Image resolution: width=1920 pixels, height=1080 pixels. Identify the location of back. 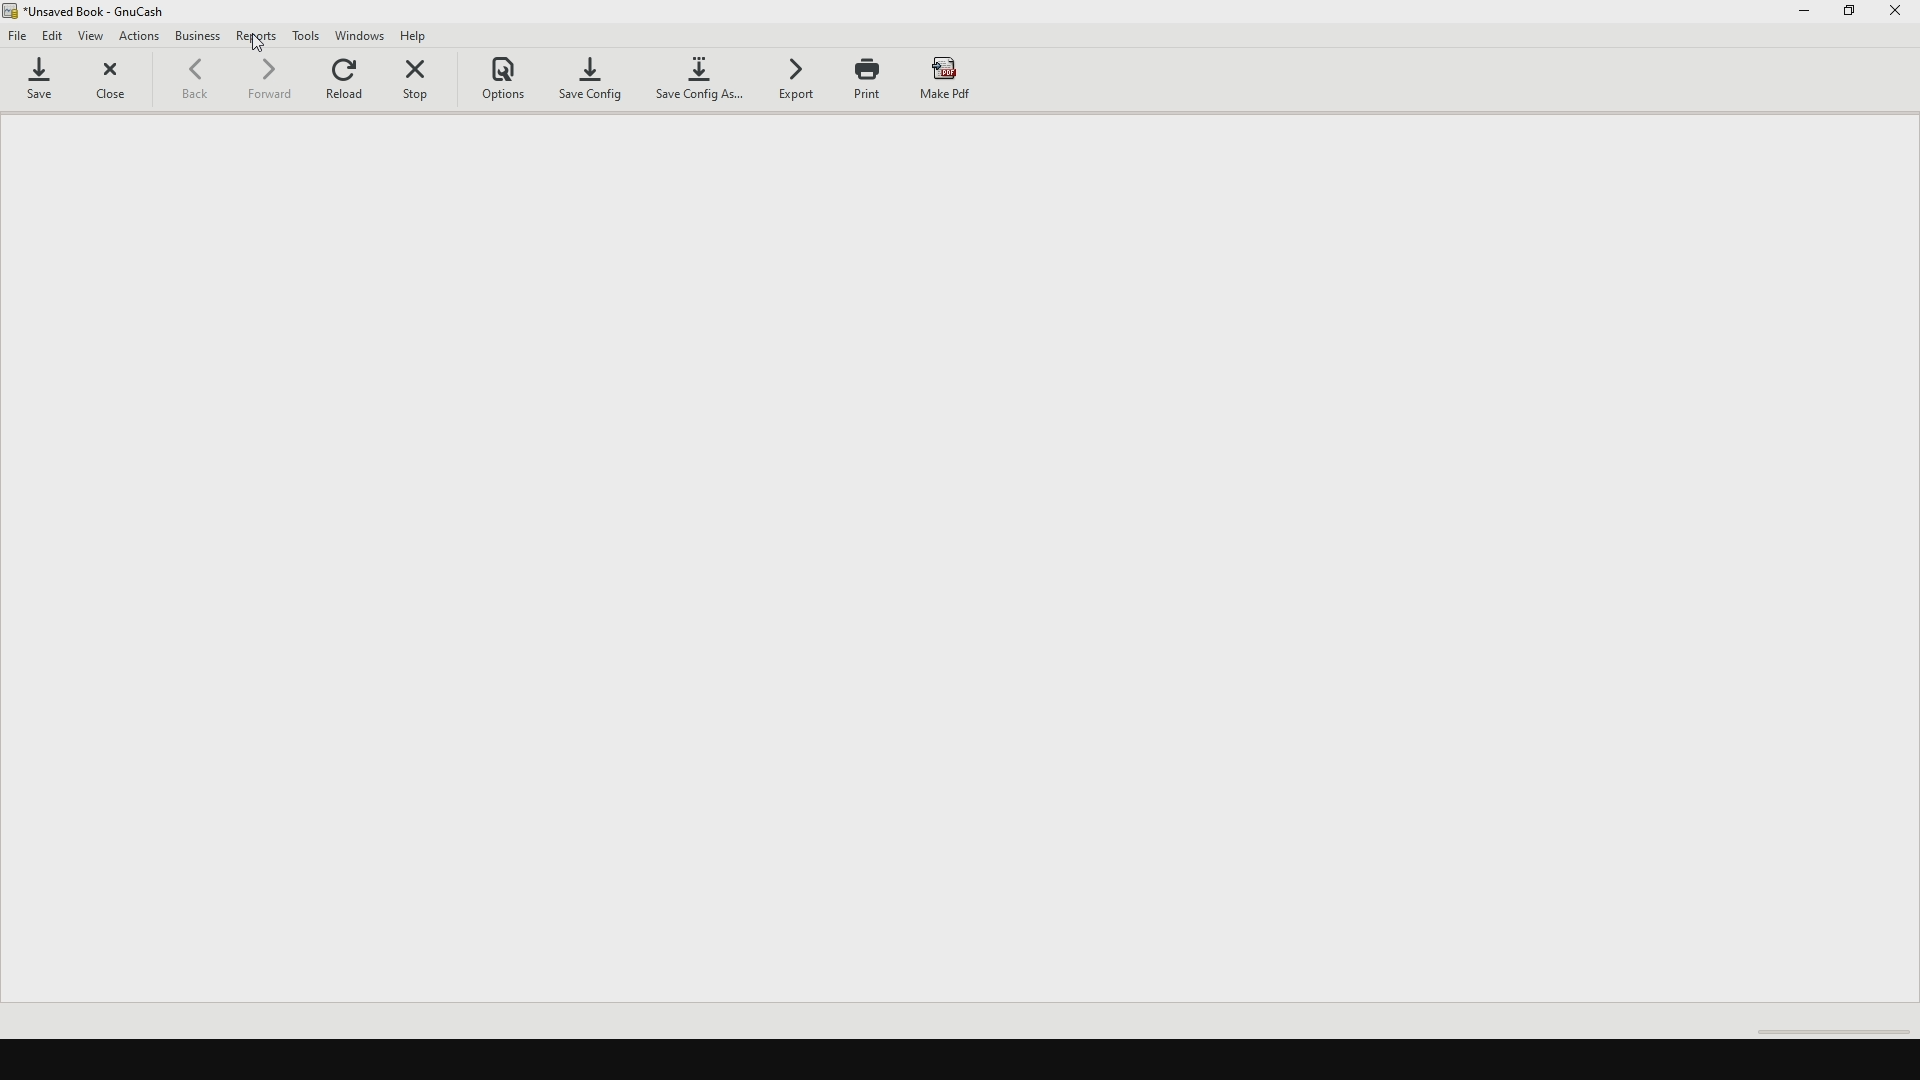
(205, 85).